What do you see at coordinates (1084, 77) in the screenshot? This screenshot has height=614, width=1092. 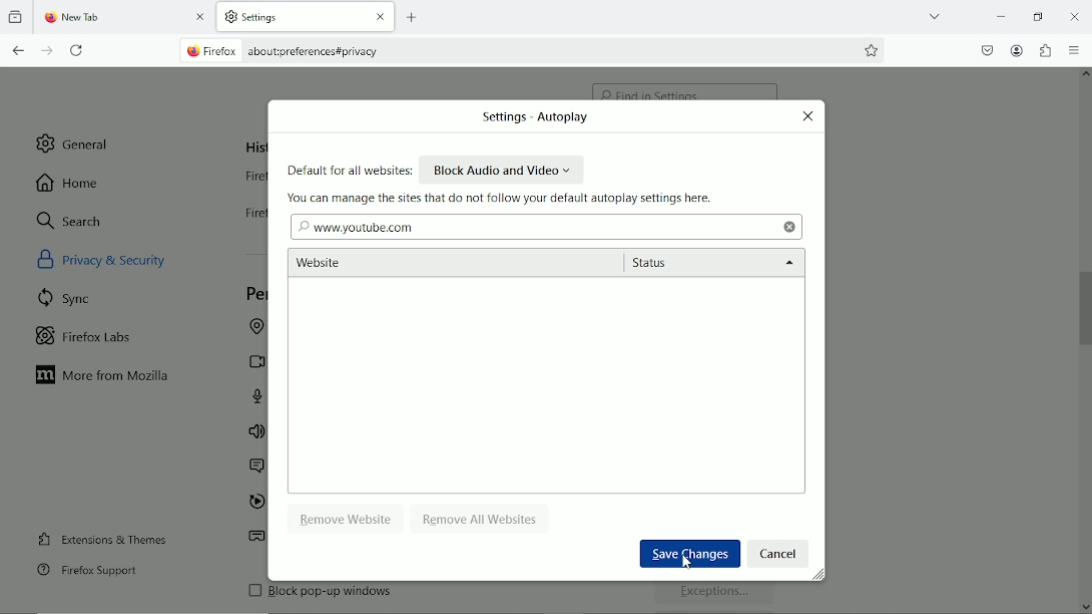 I see `scroll up` at bounding box center [1084, 77].